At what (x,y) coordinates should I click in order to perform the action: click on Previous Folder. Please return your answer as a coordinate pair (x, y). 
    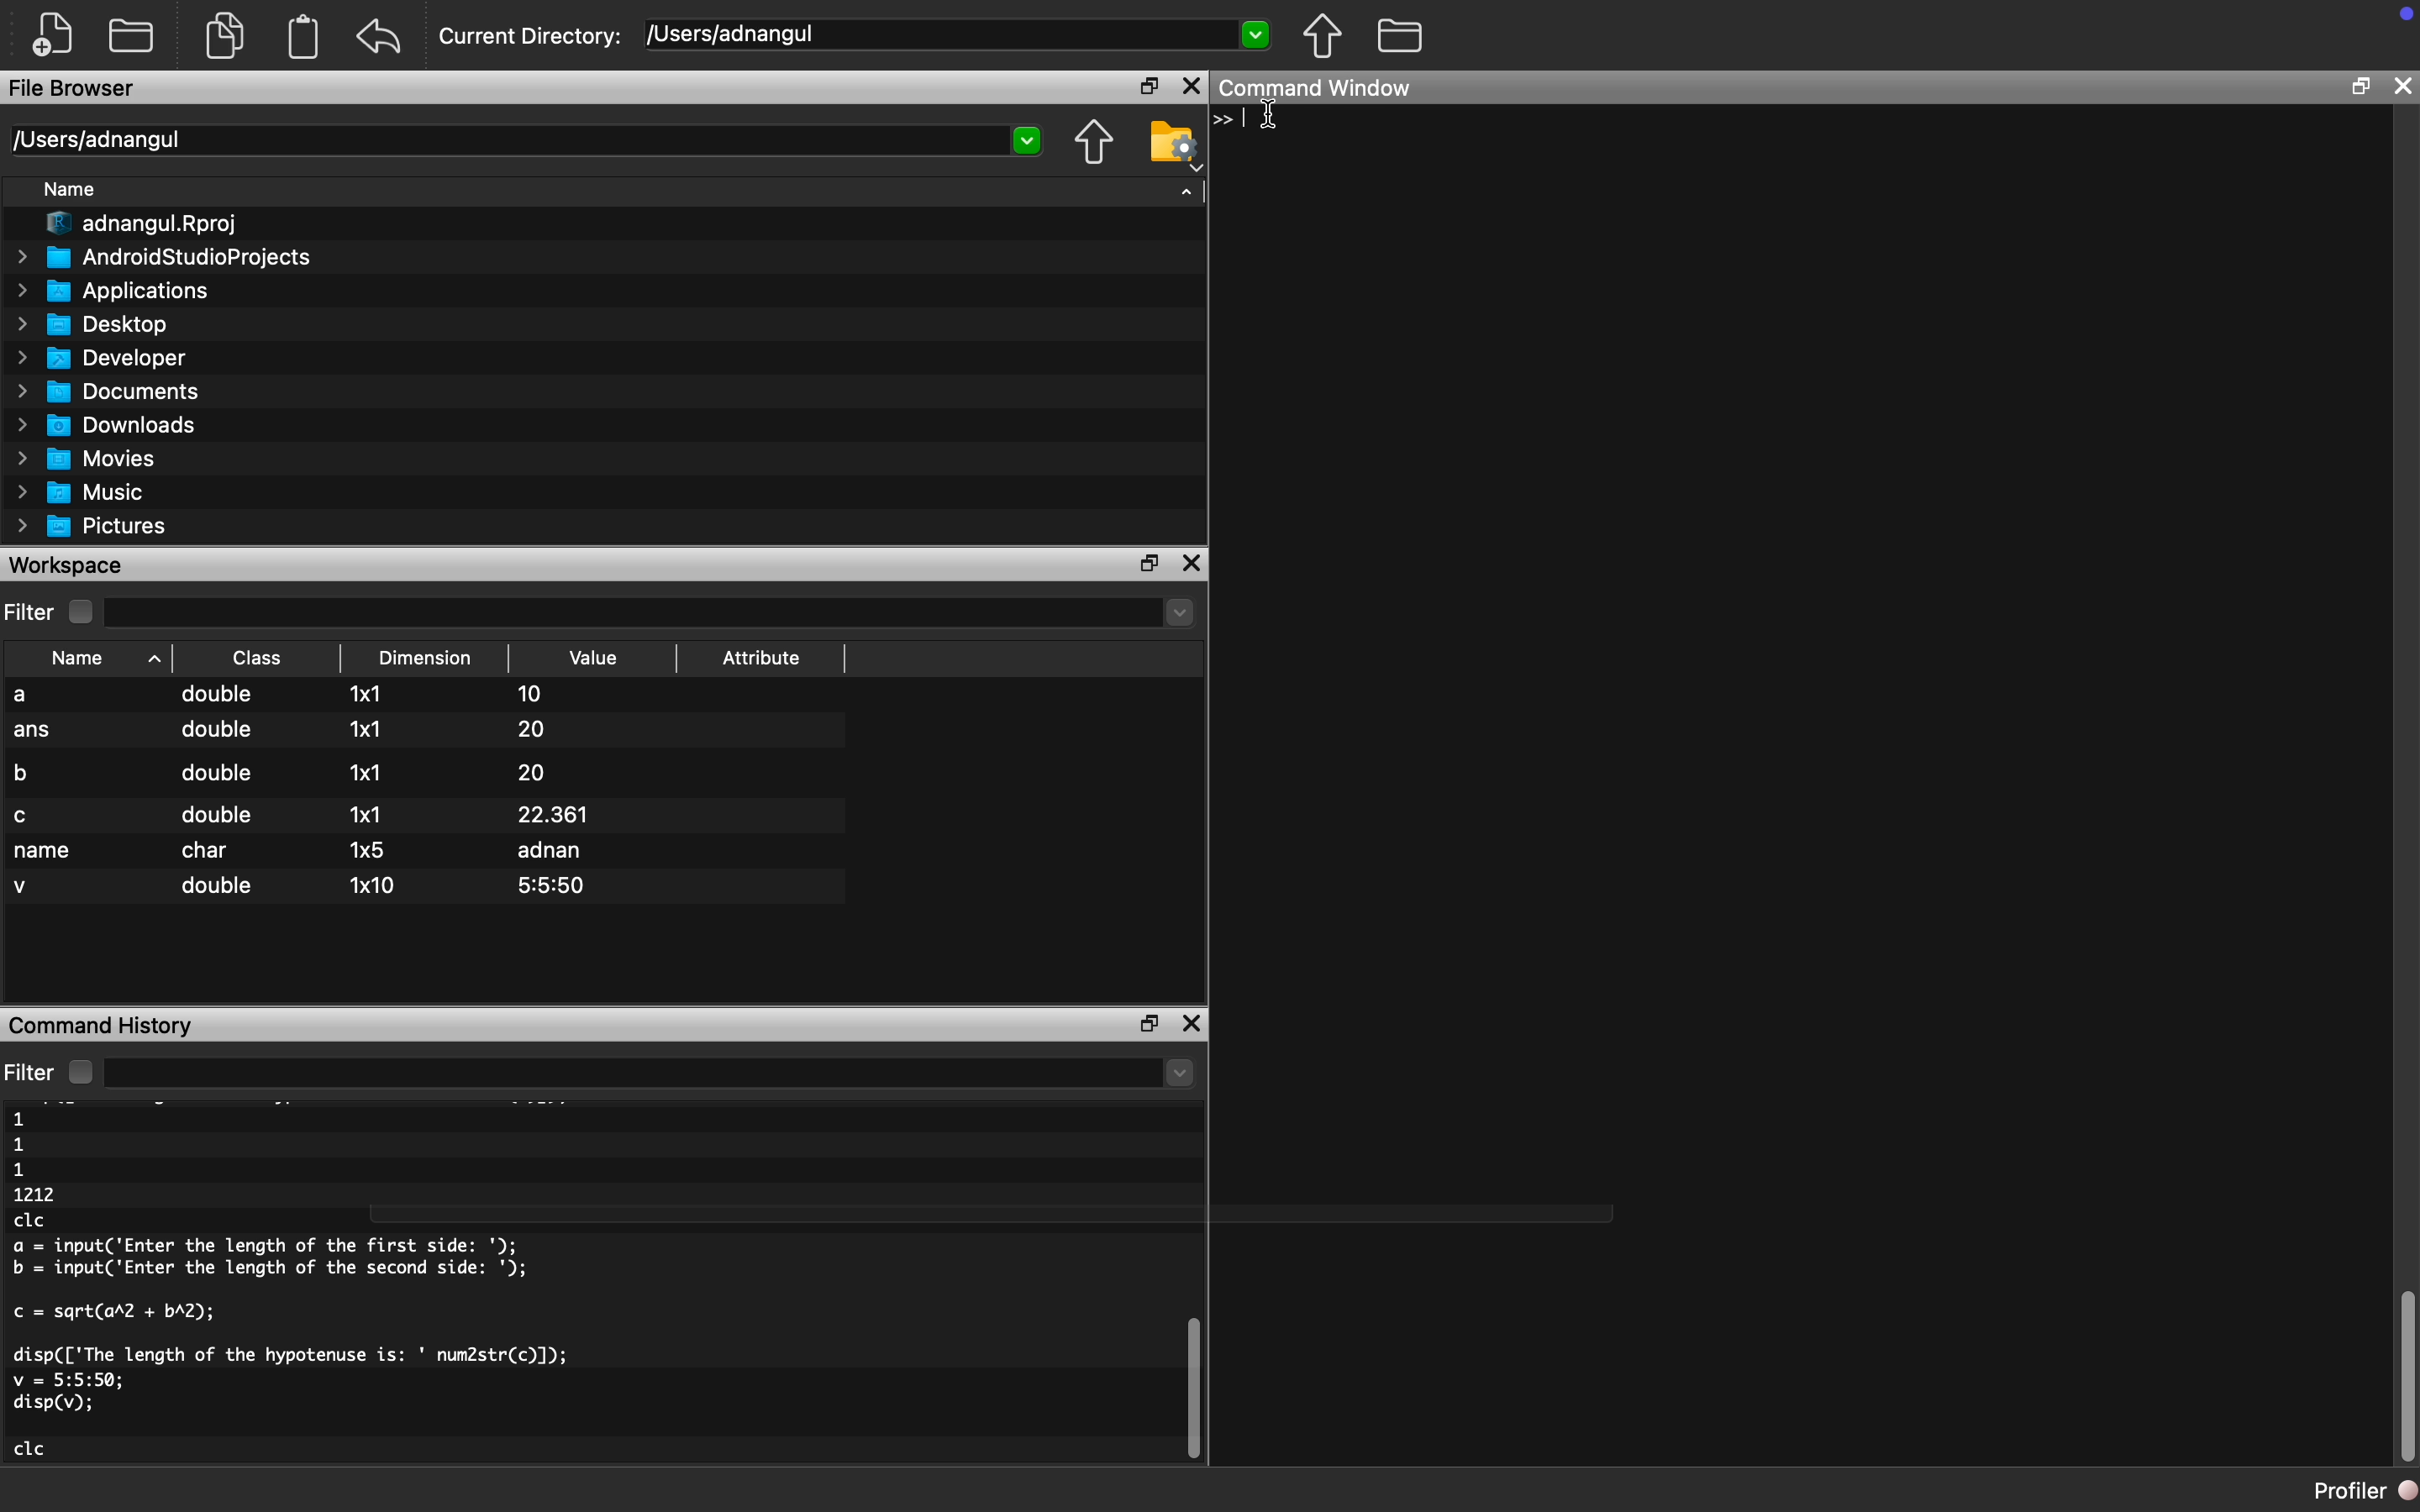
    Looking at the image, I should click on (1322, 34).